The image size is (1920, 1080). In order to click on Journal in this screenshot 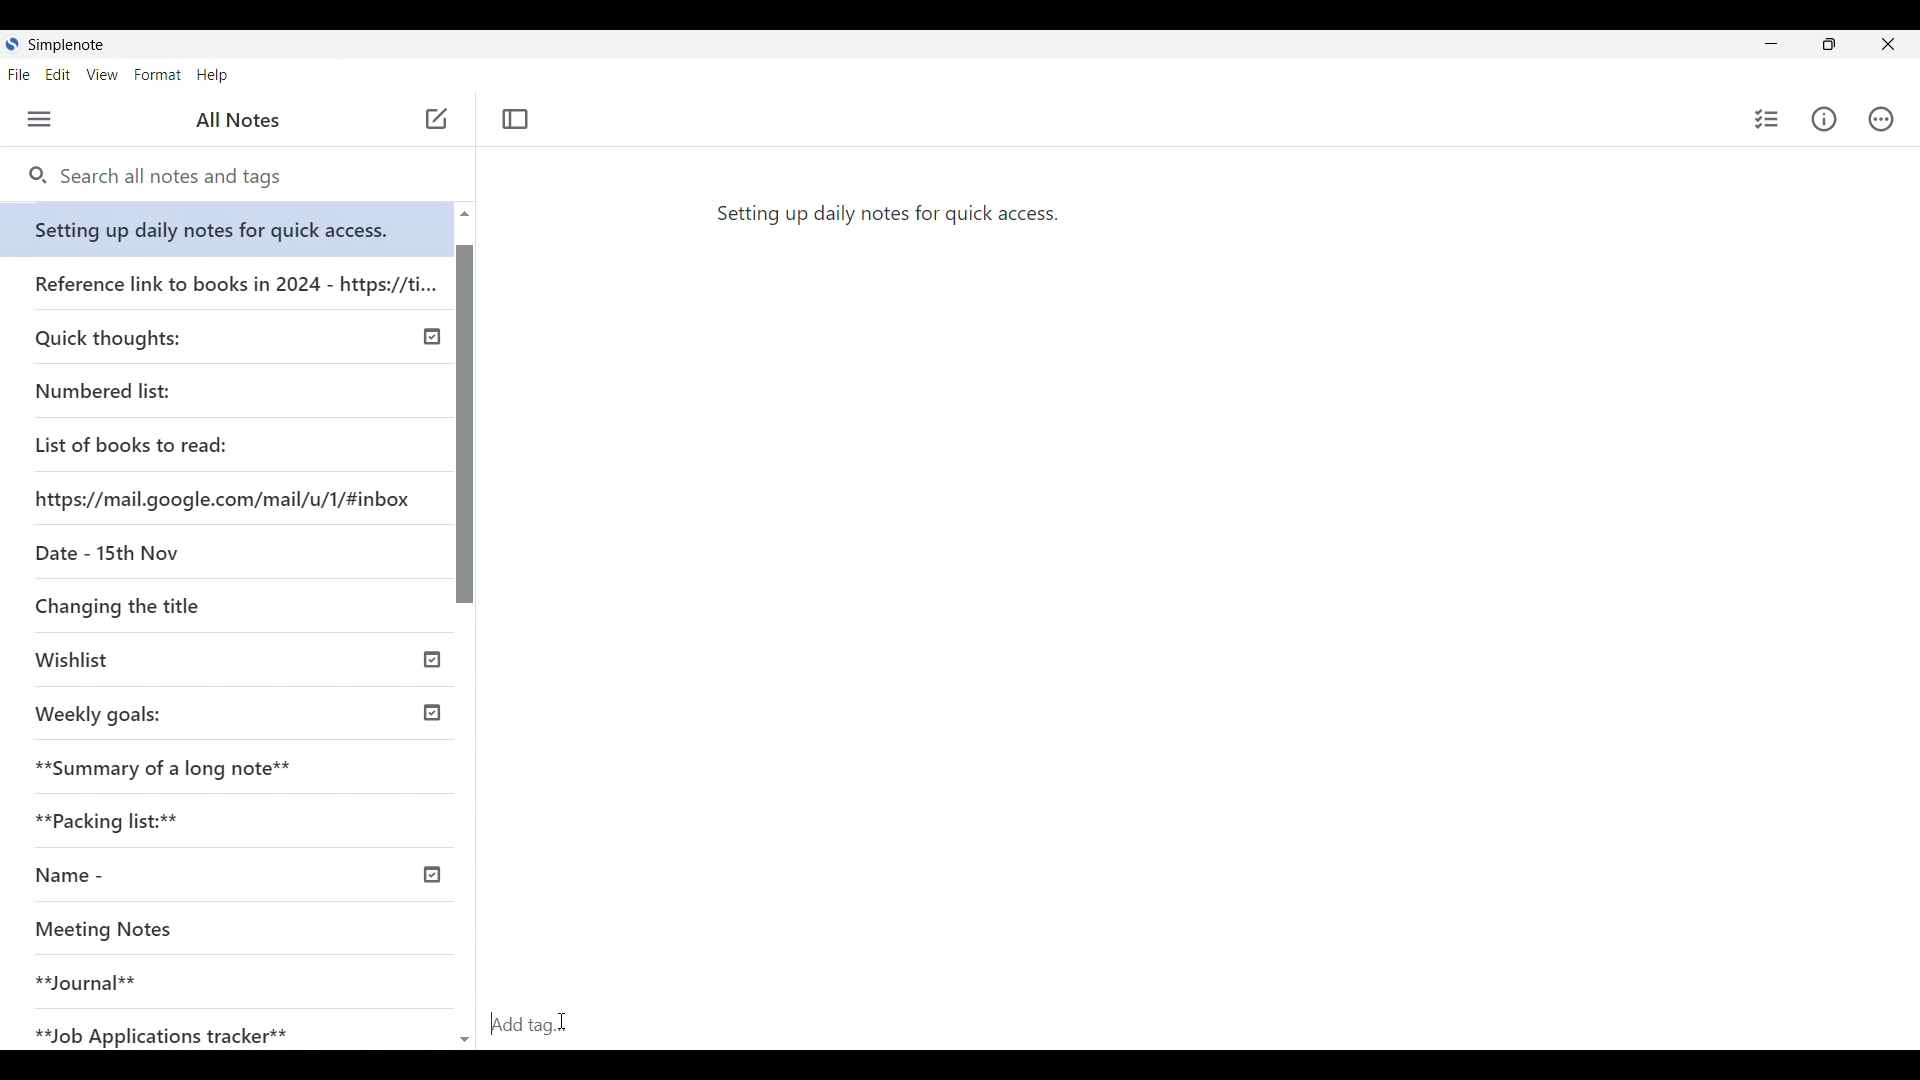, I will do `click(199, 974)`.